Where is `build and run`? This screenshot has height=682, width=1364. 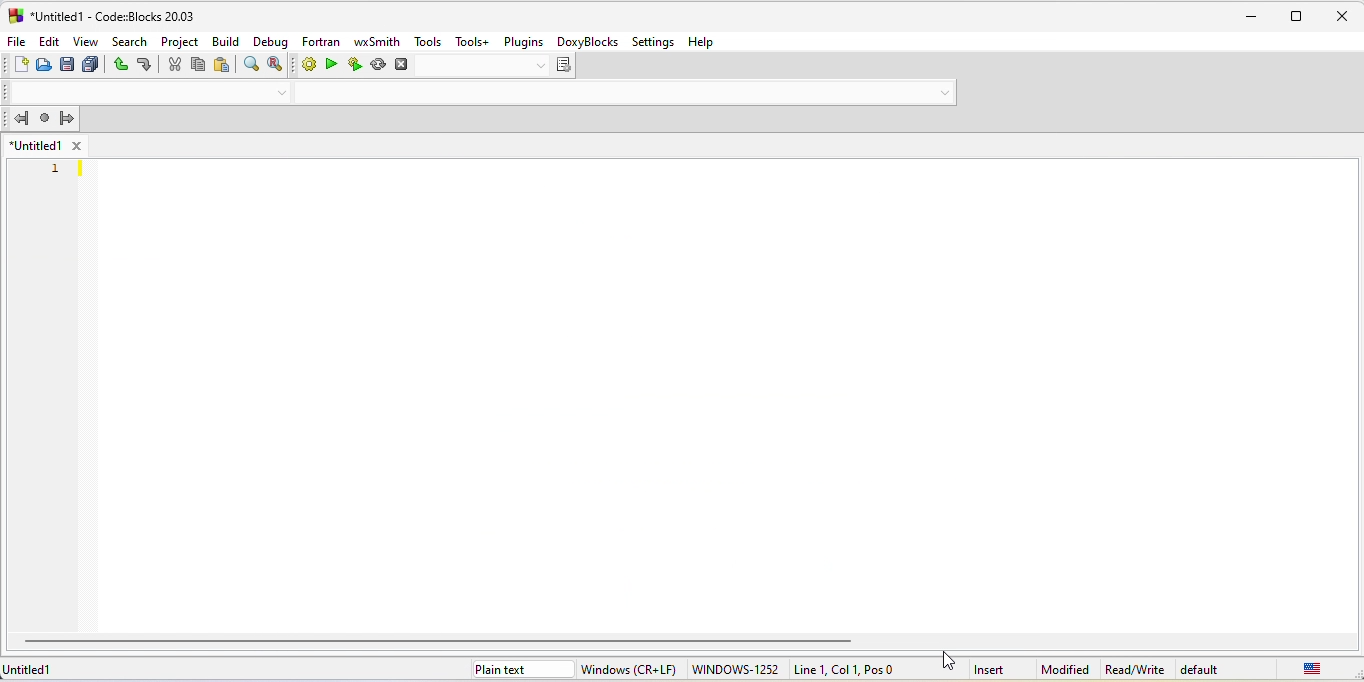 build and run is located at coordinates (355, 64).